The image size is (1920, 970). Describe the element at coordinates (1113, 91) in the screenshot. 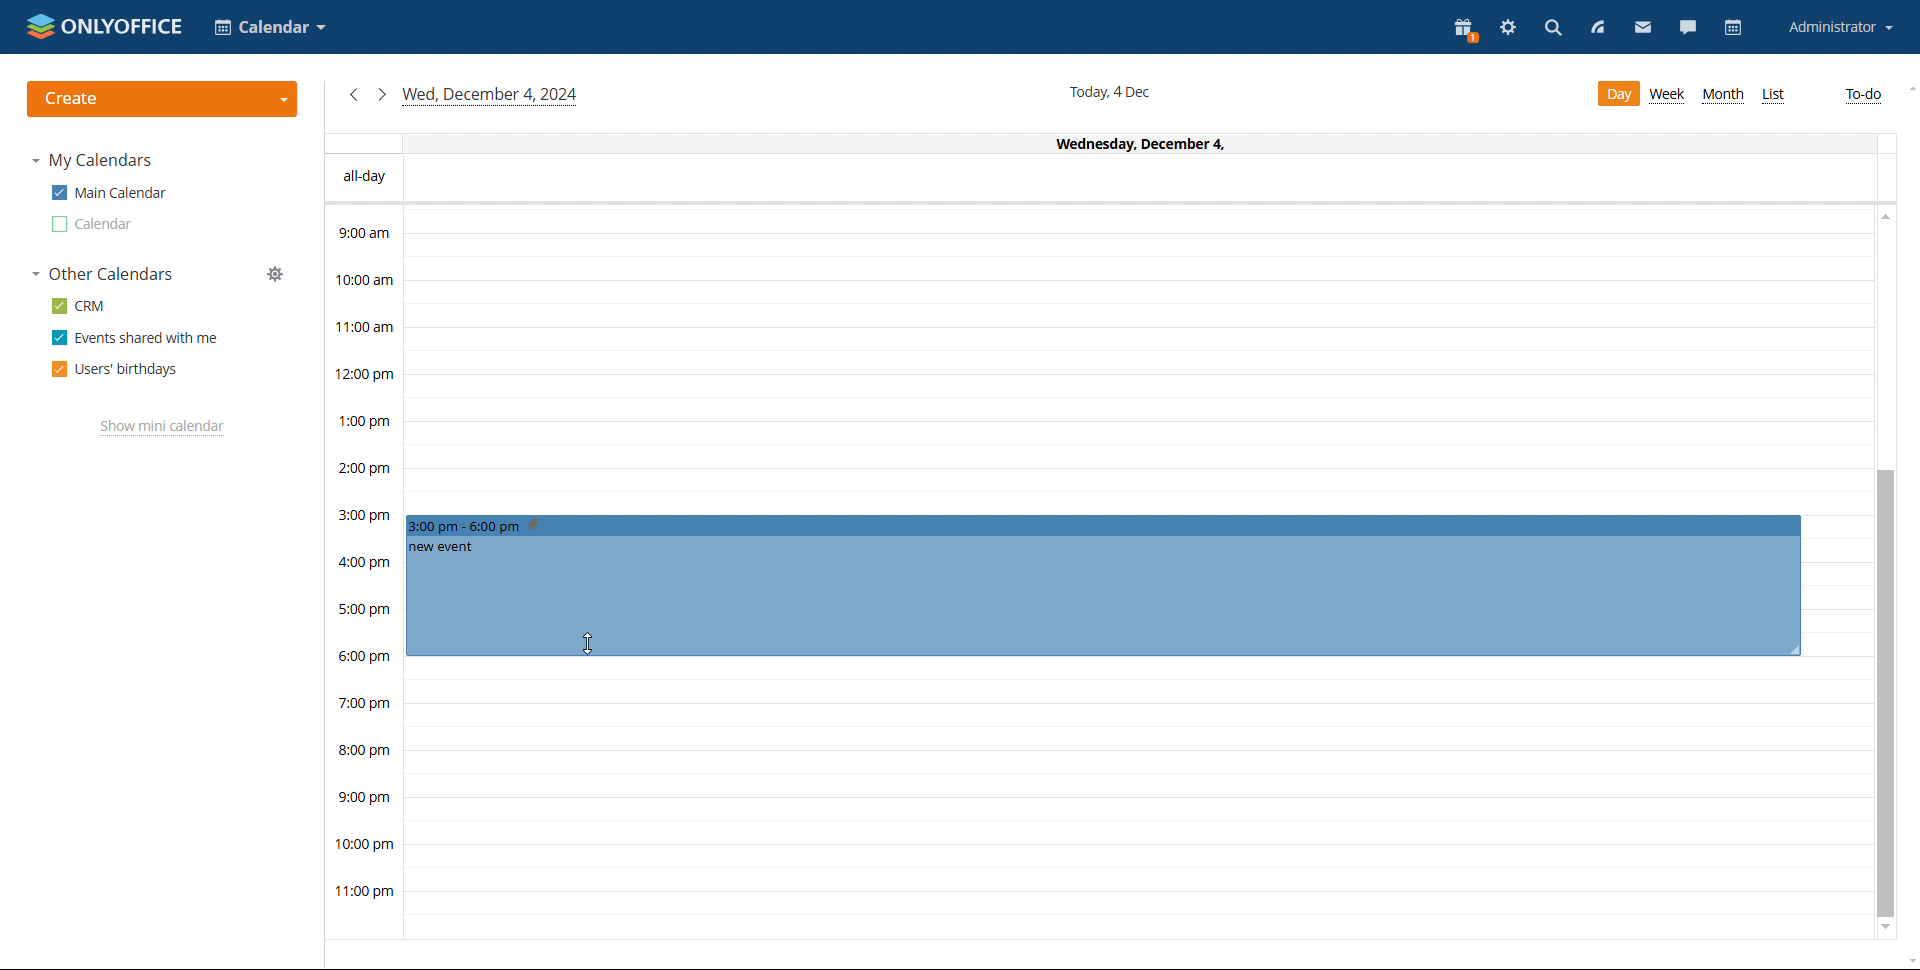

I see `current date` at that location.